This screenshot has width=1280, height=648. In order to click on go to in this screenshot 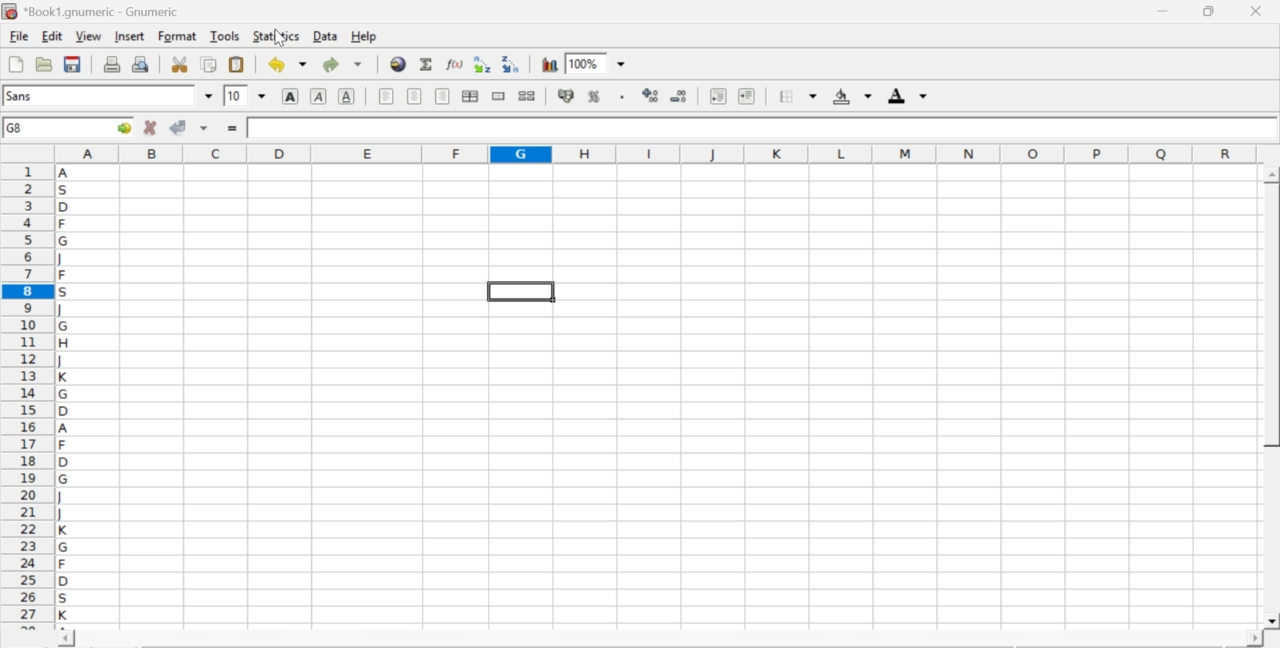, I will do `click(122, 127)`.